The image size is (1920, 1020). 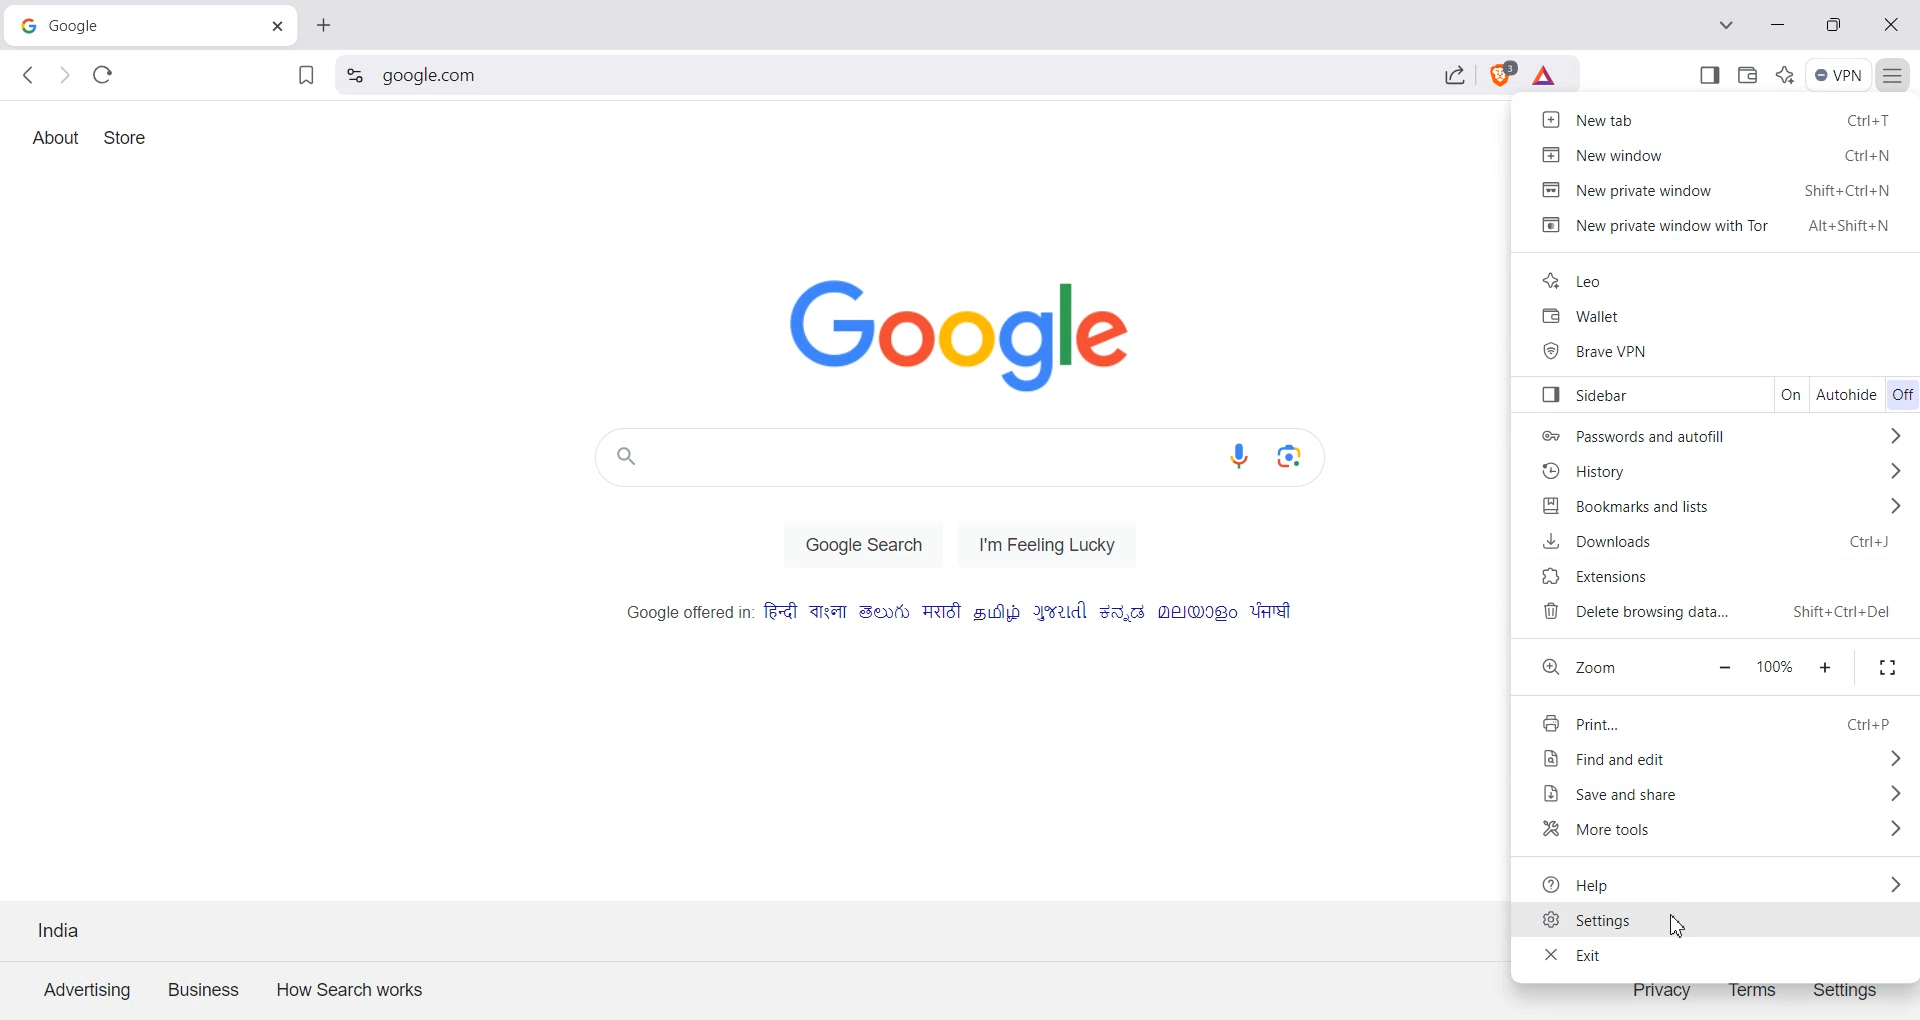 What do you see at coordinates (1721, 760) in the screenshot?
I see `Find and edit` at bounding box center [1721, 760].